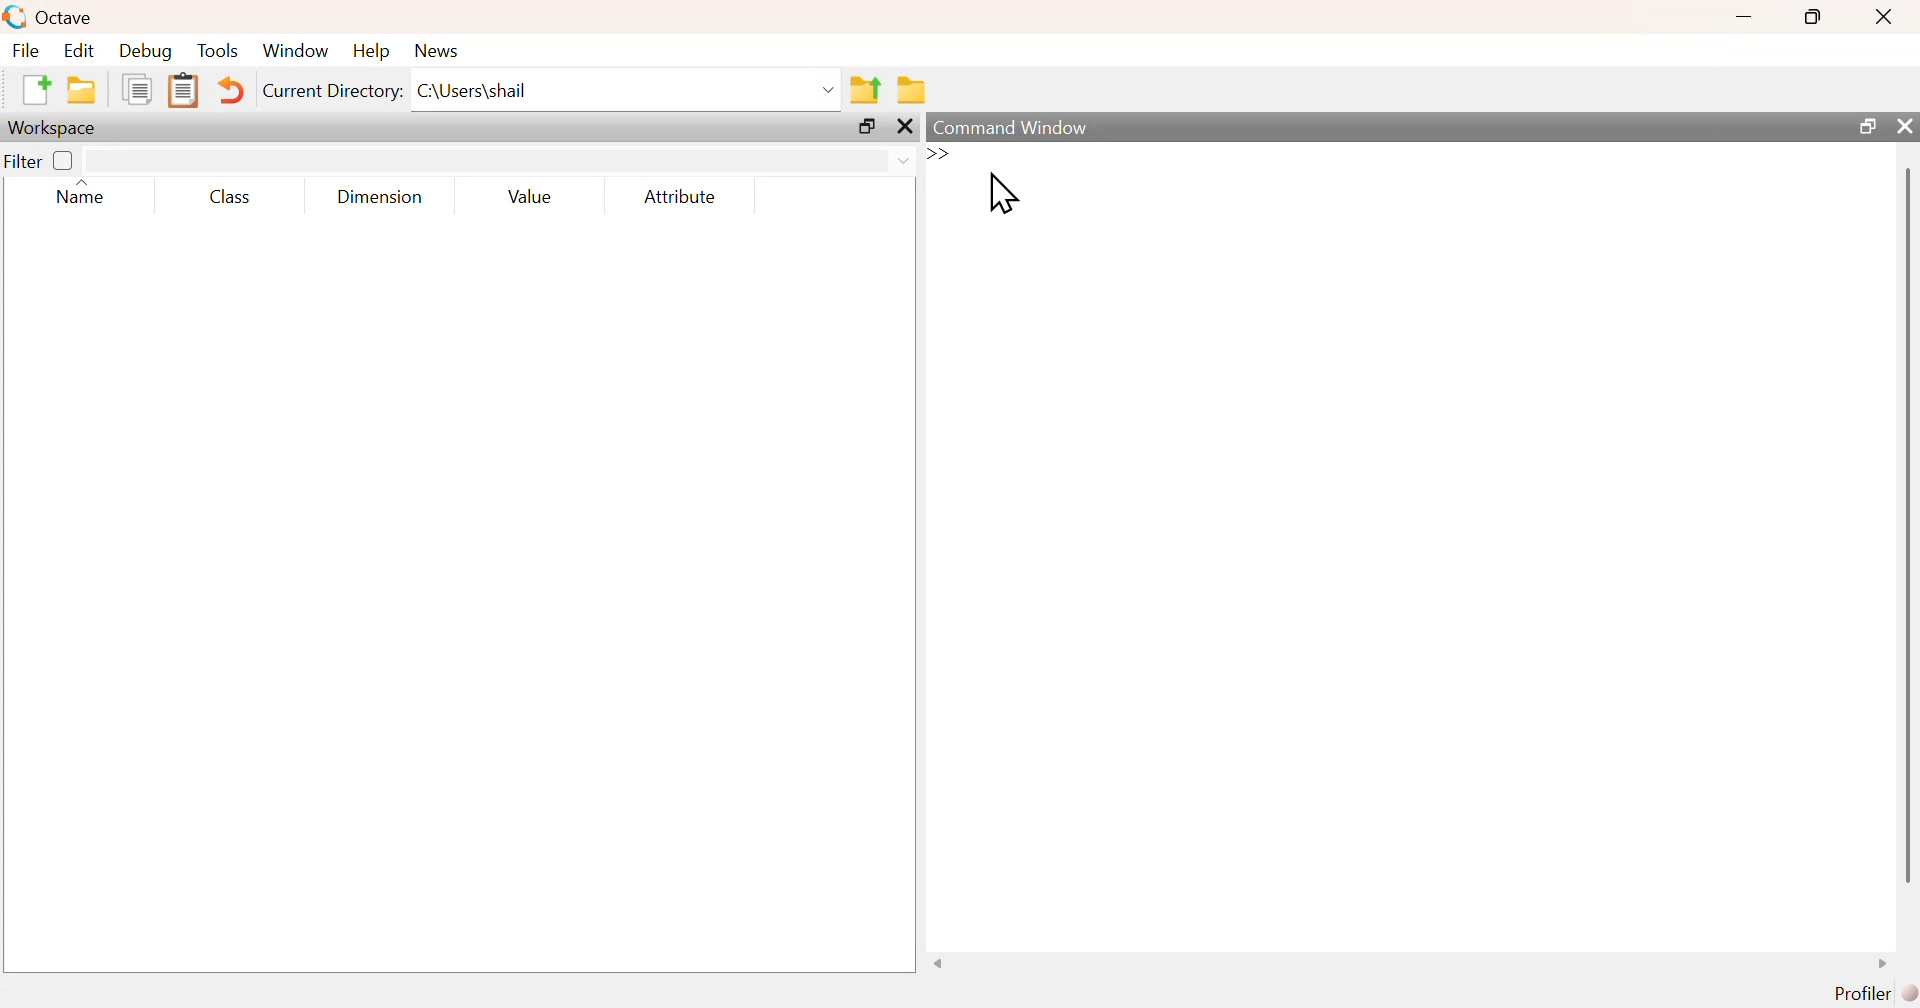 The height and width of the screenshot is (1008, 1920). What do you see at coordinates (939, 963) in the screenshot?
I see `scroll left` at bounding box center [939, 963].